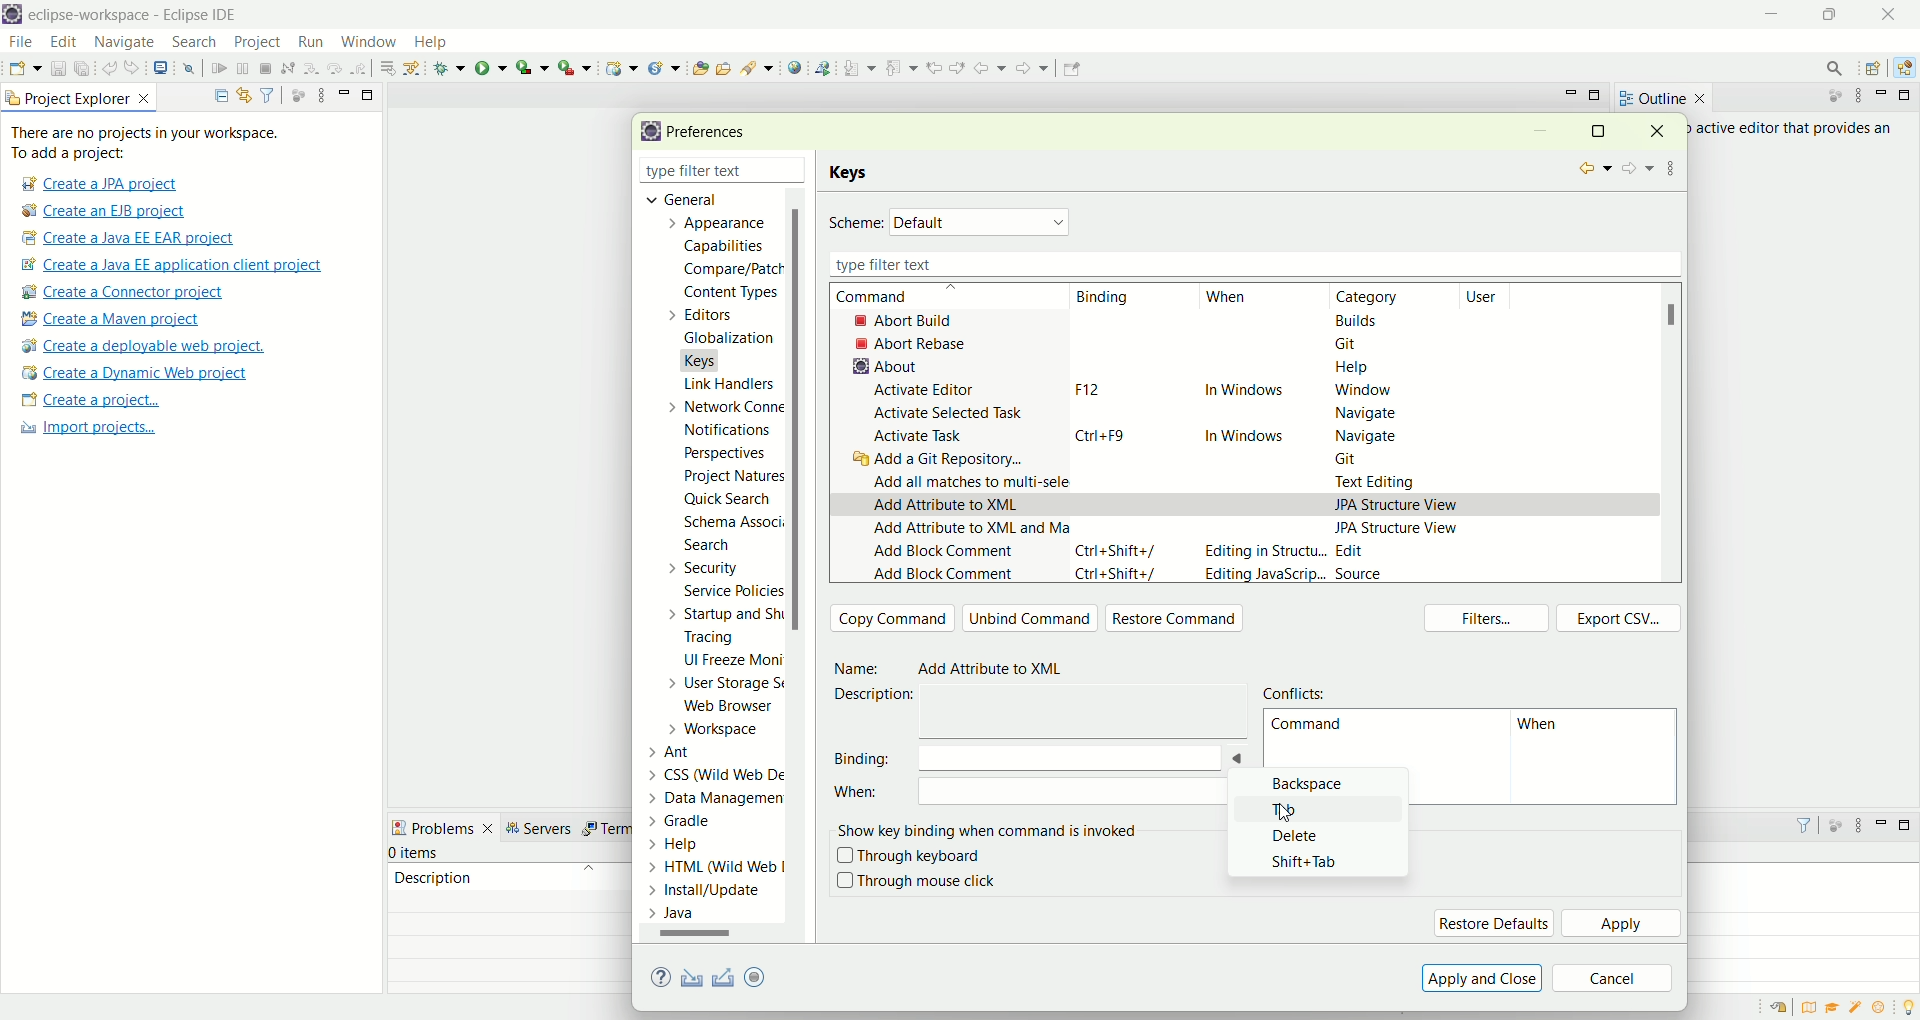  I want to click on maximize, so click(1908, 95).